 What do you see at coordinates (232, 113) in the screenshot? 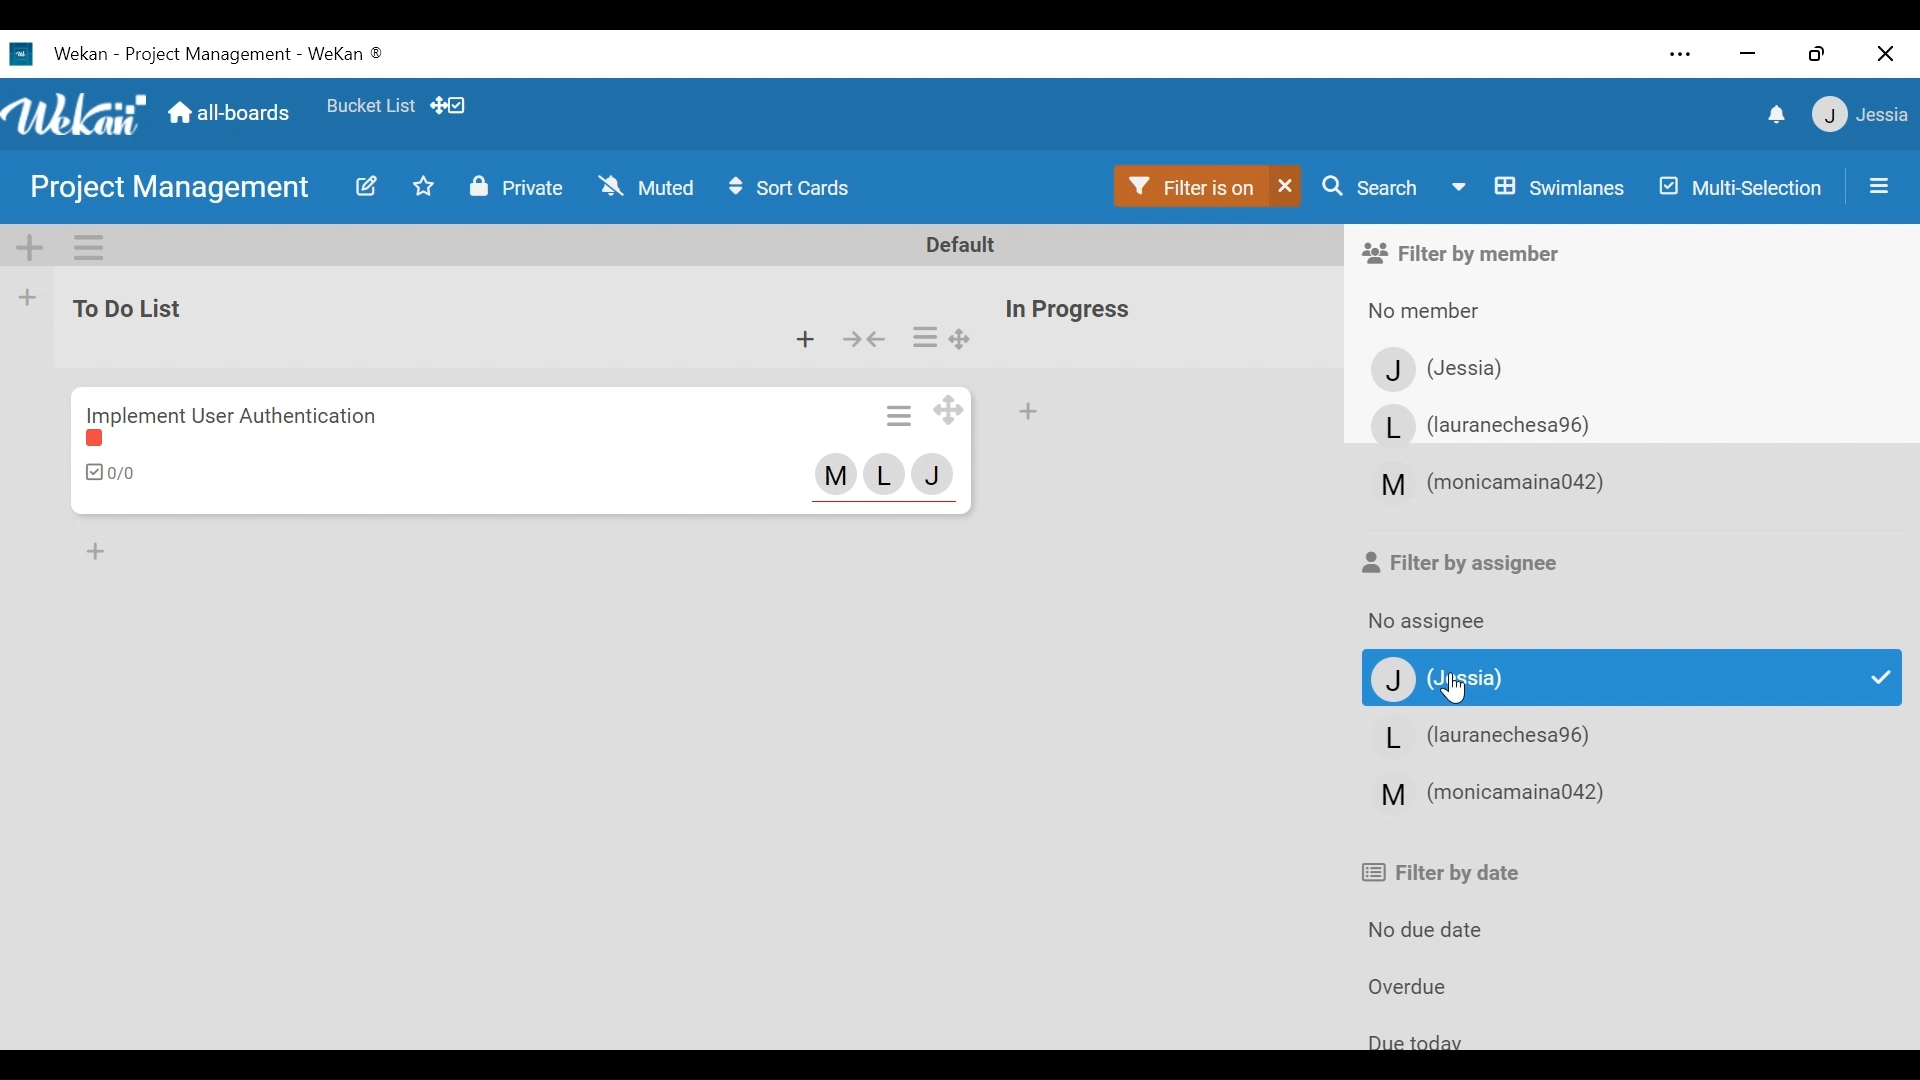
I see `Home (all-boards)` at bounding box center [232, 113].